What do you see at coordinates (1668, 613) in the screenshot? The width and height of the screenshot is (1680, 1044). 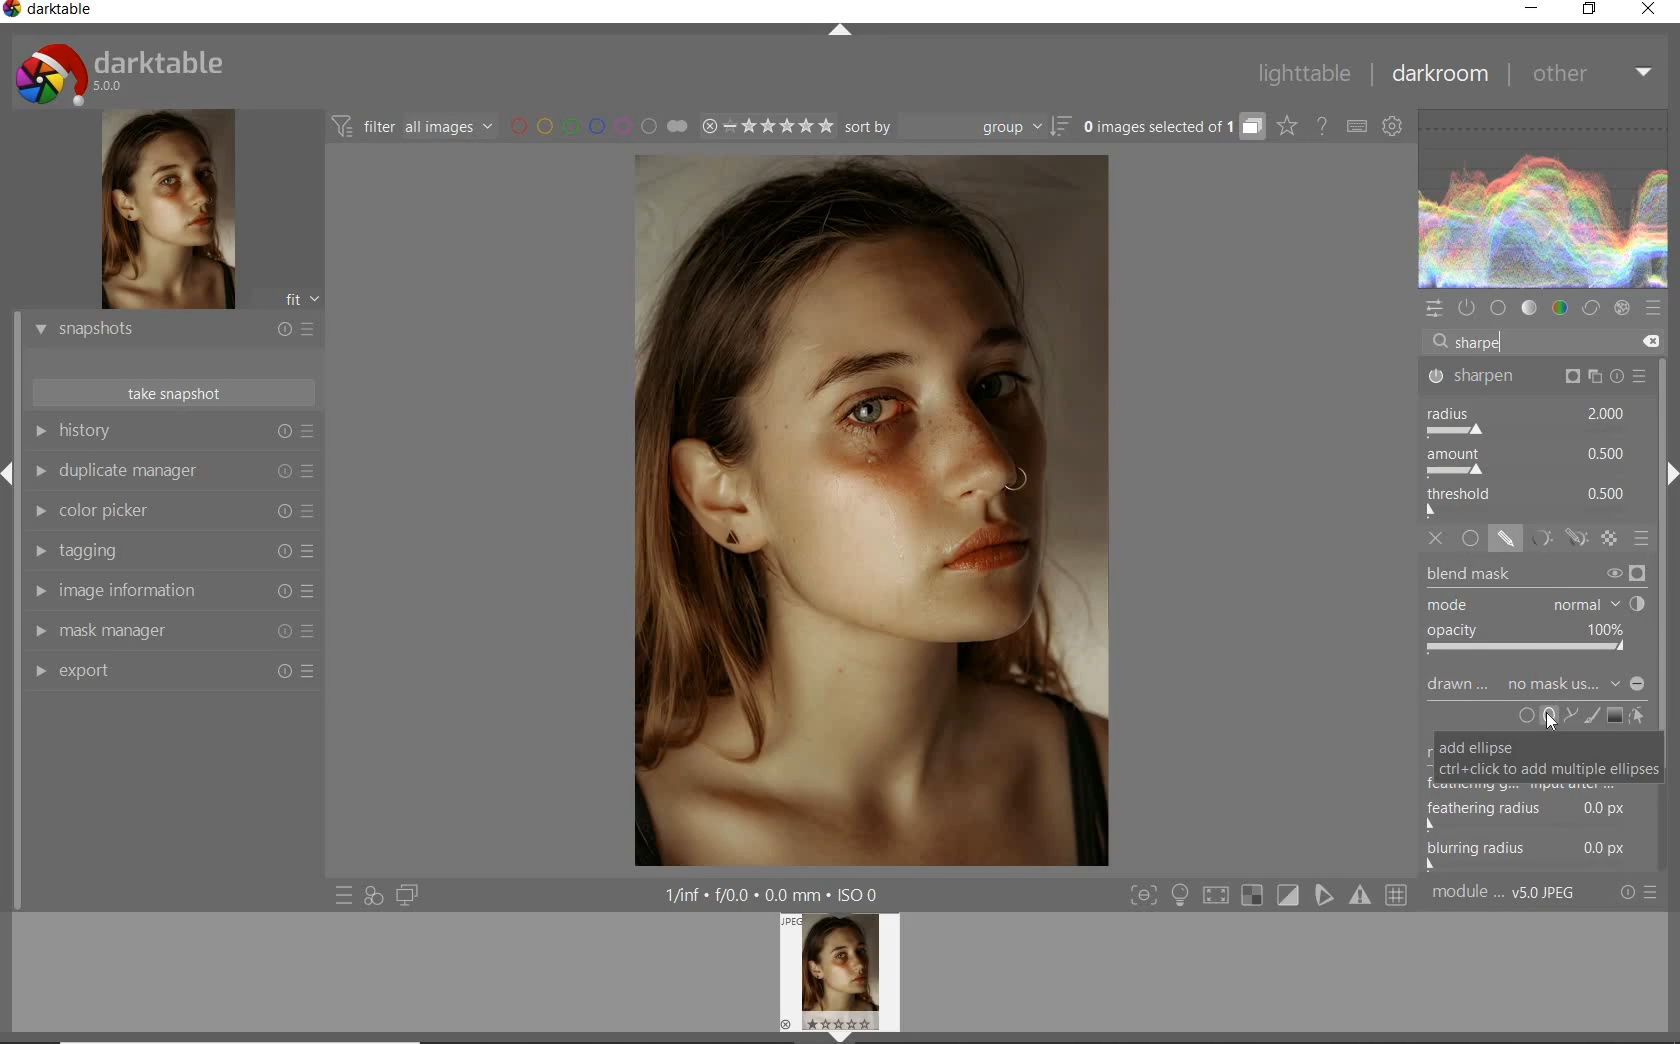 I see `scrollbar` at bounding box center [1668, 613].